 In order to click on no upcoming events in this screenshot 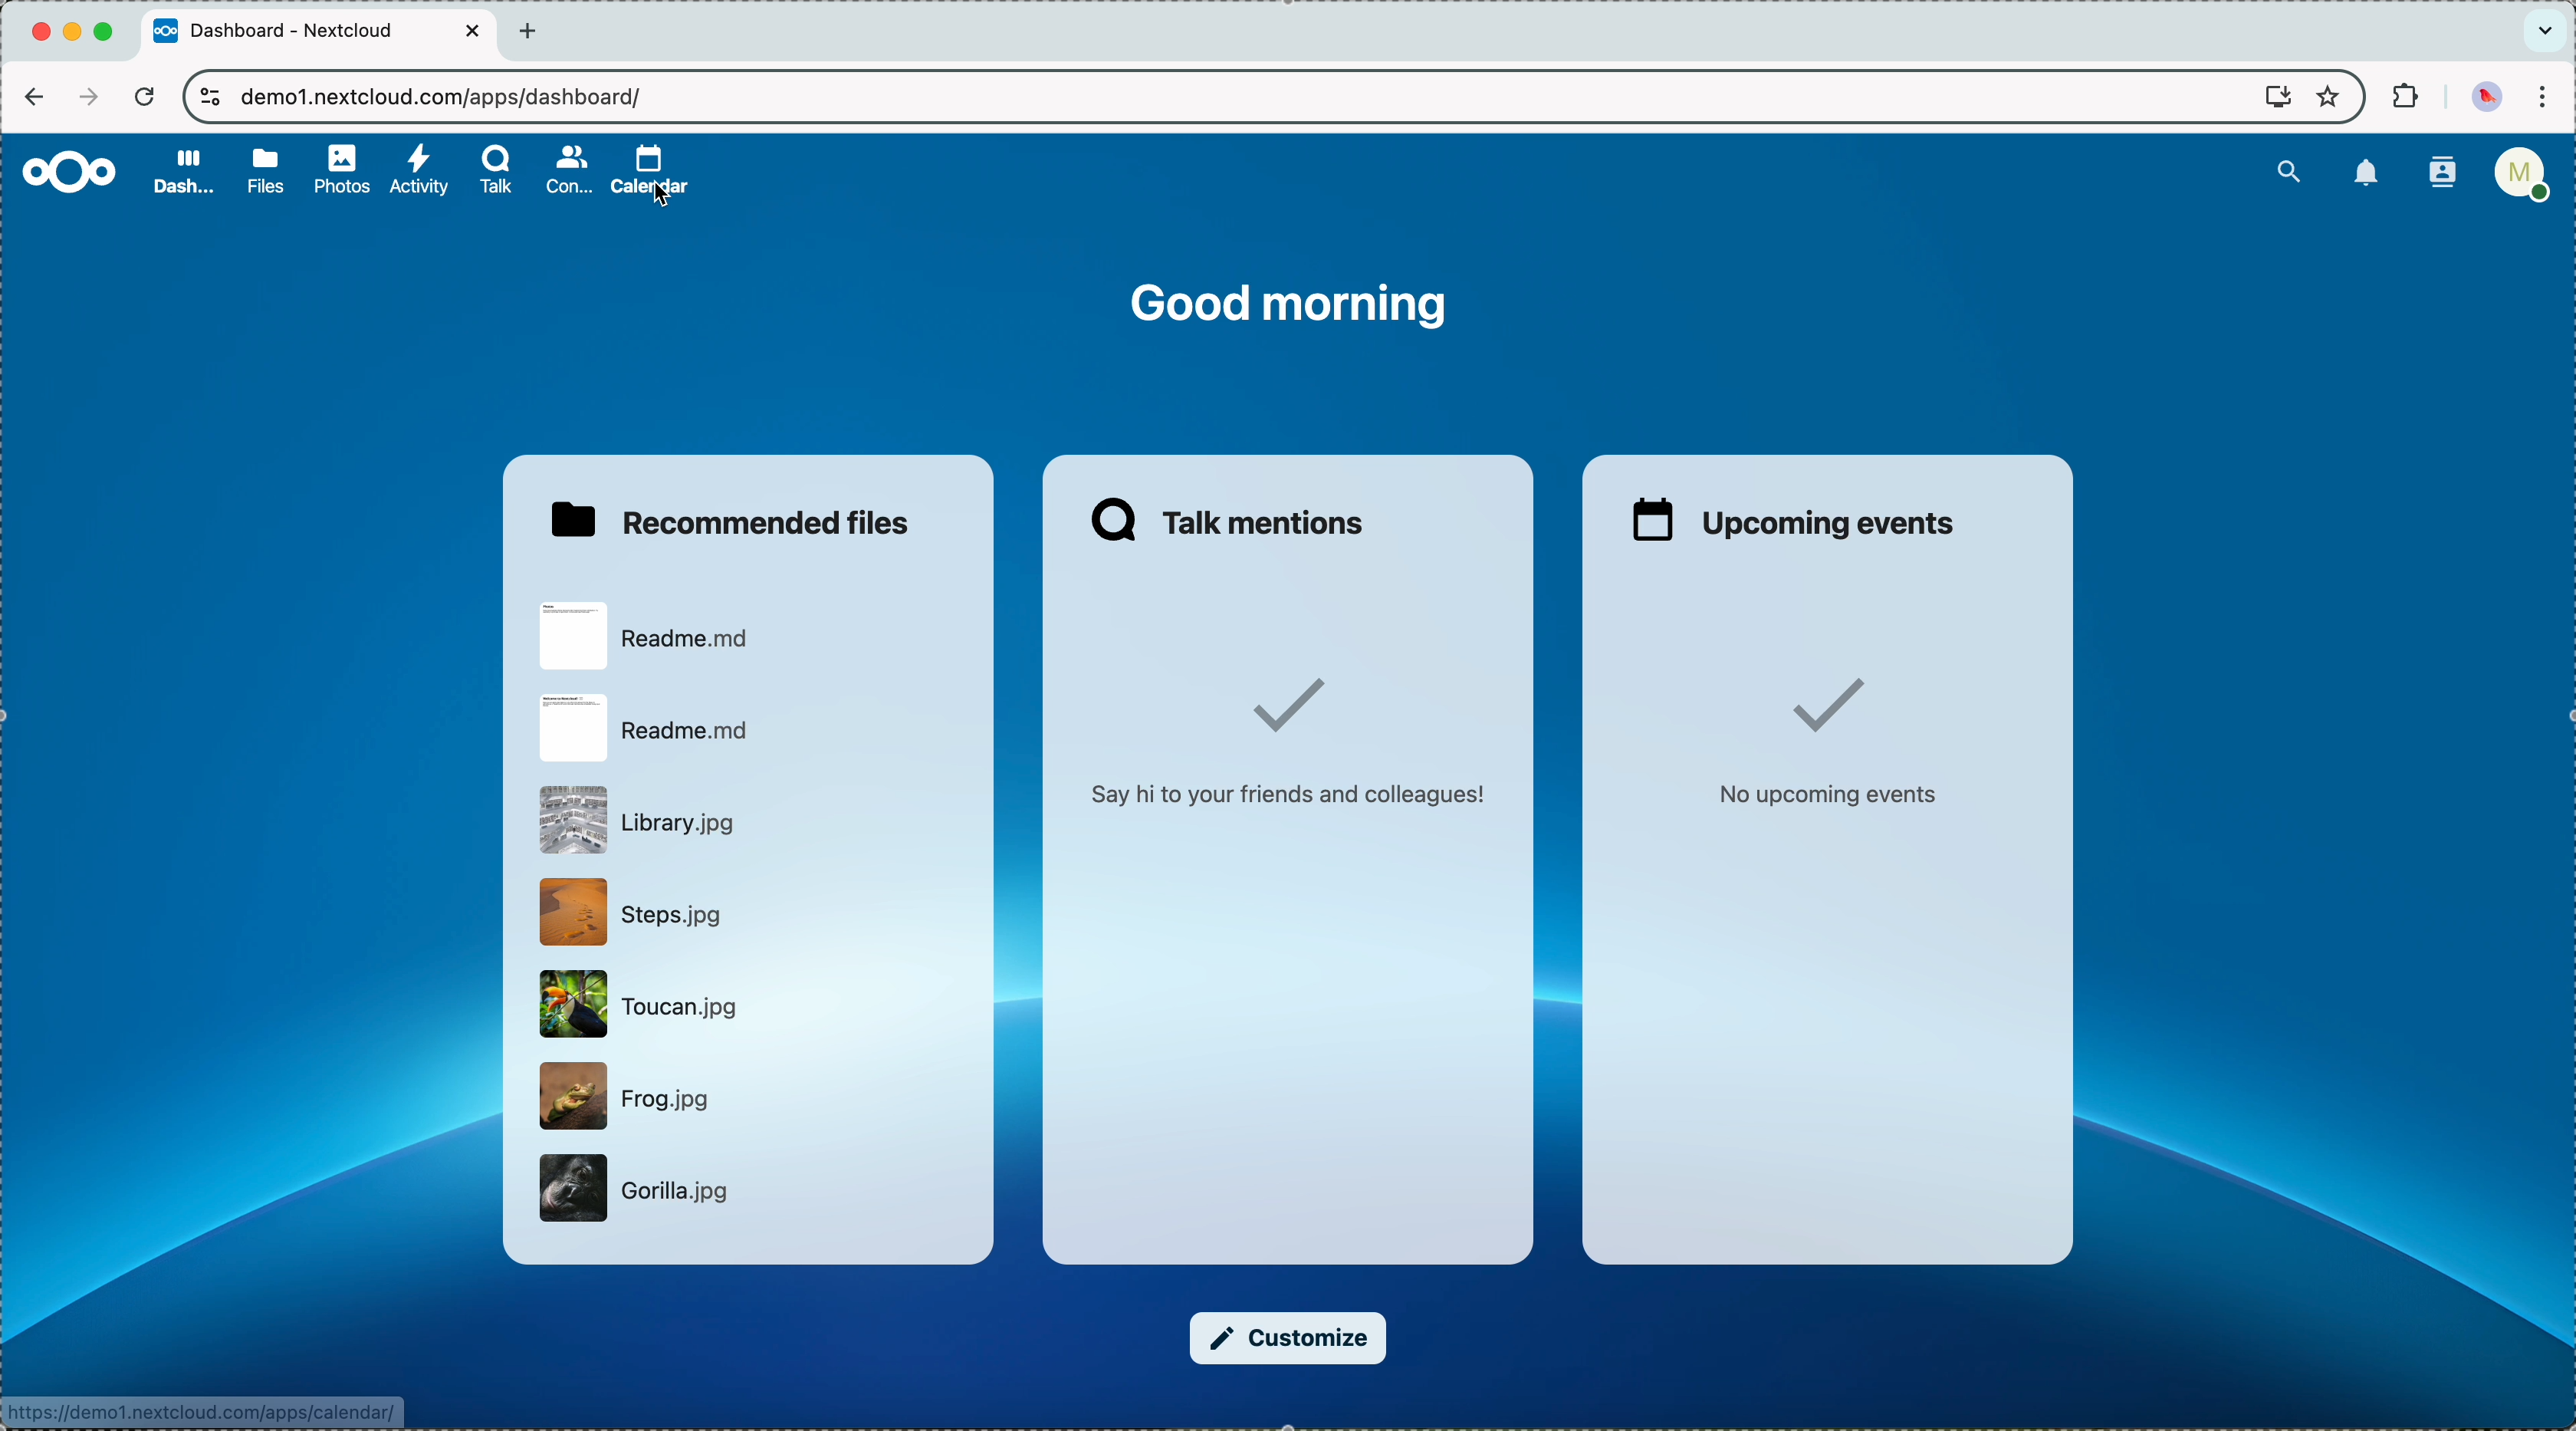, I will do `click(1834, 739)`.